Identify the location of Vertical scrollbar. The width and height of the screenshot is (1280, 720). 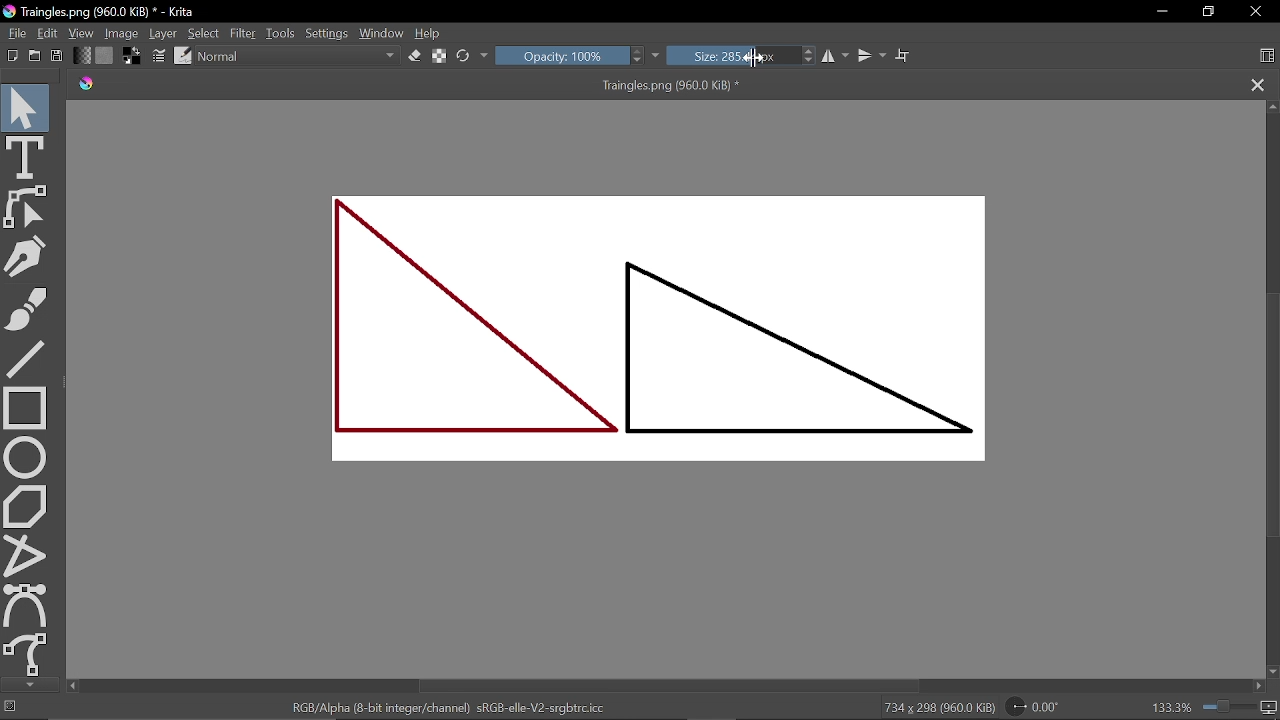
(1272, 412).